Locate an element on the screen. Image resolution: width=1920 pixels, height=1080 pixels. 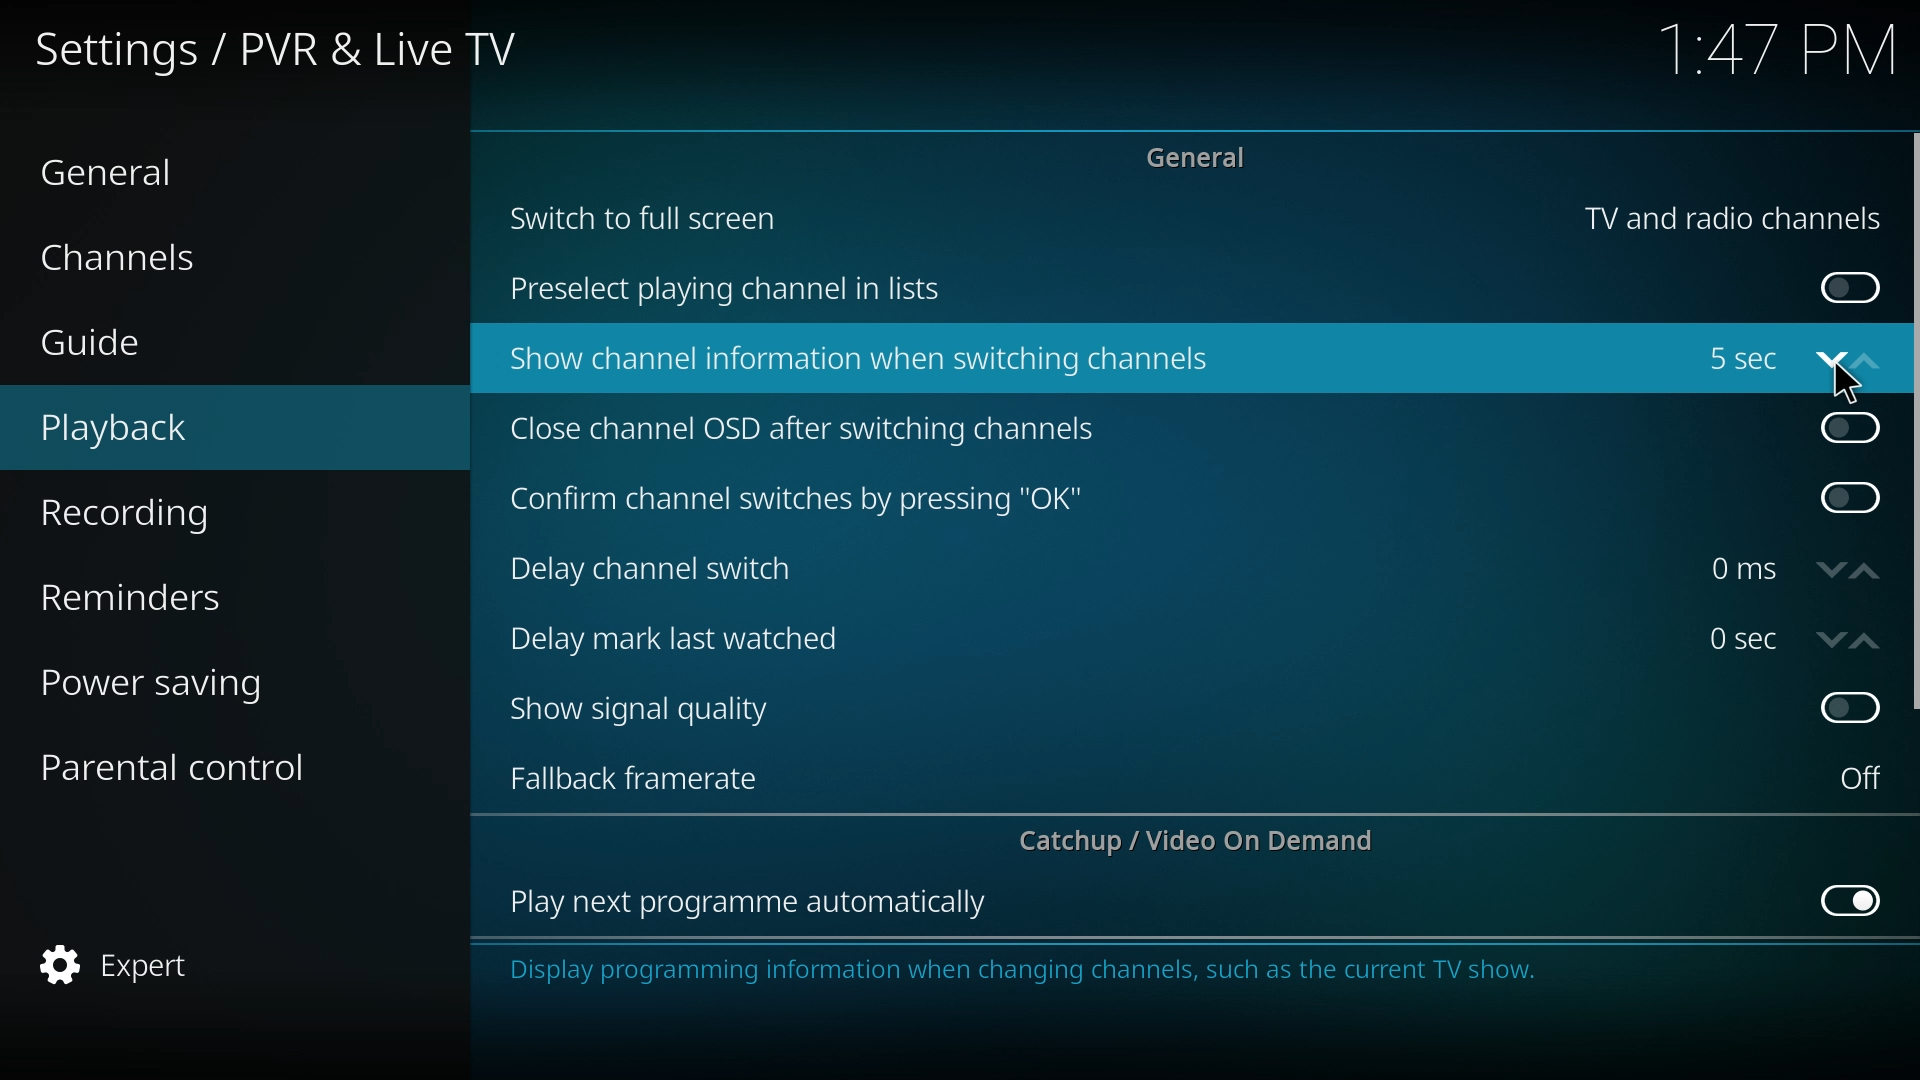
fall back framerate is located at coordinates (649, 776).